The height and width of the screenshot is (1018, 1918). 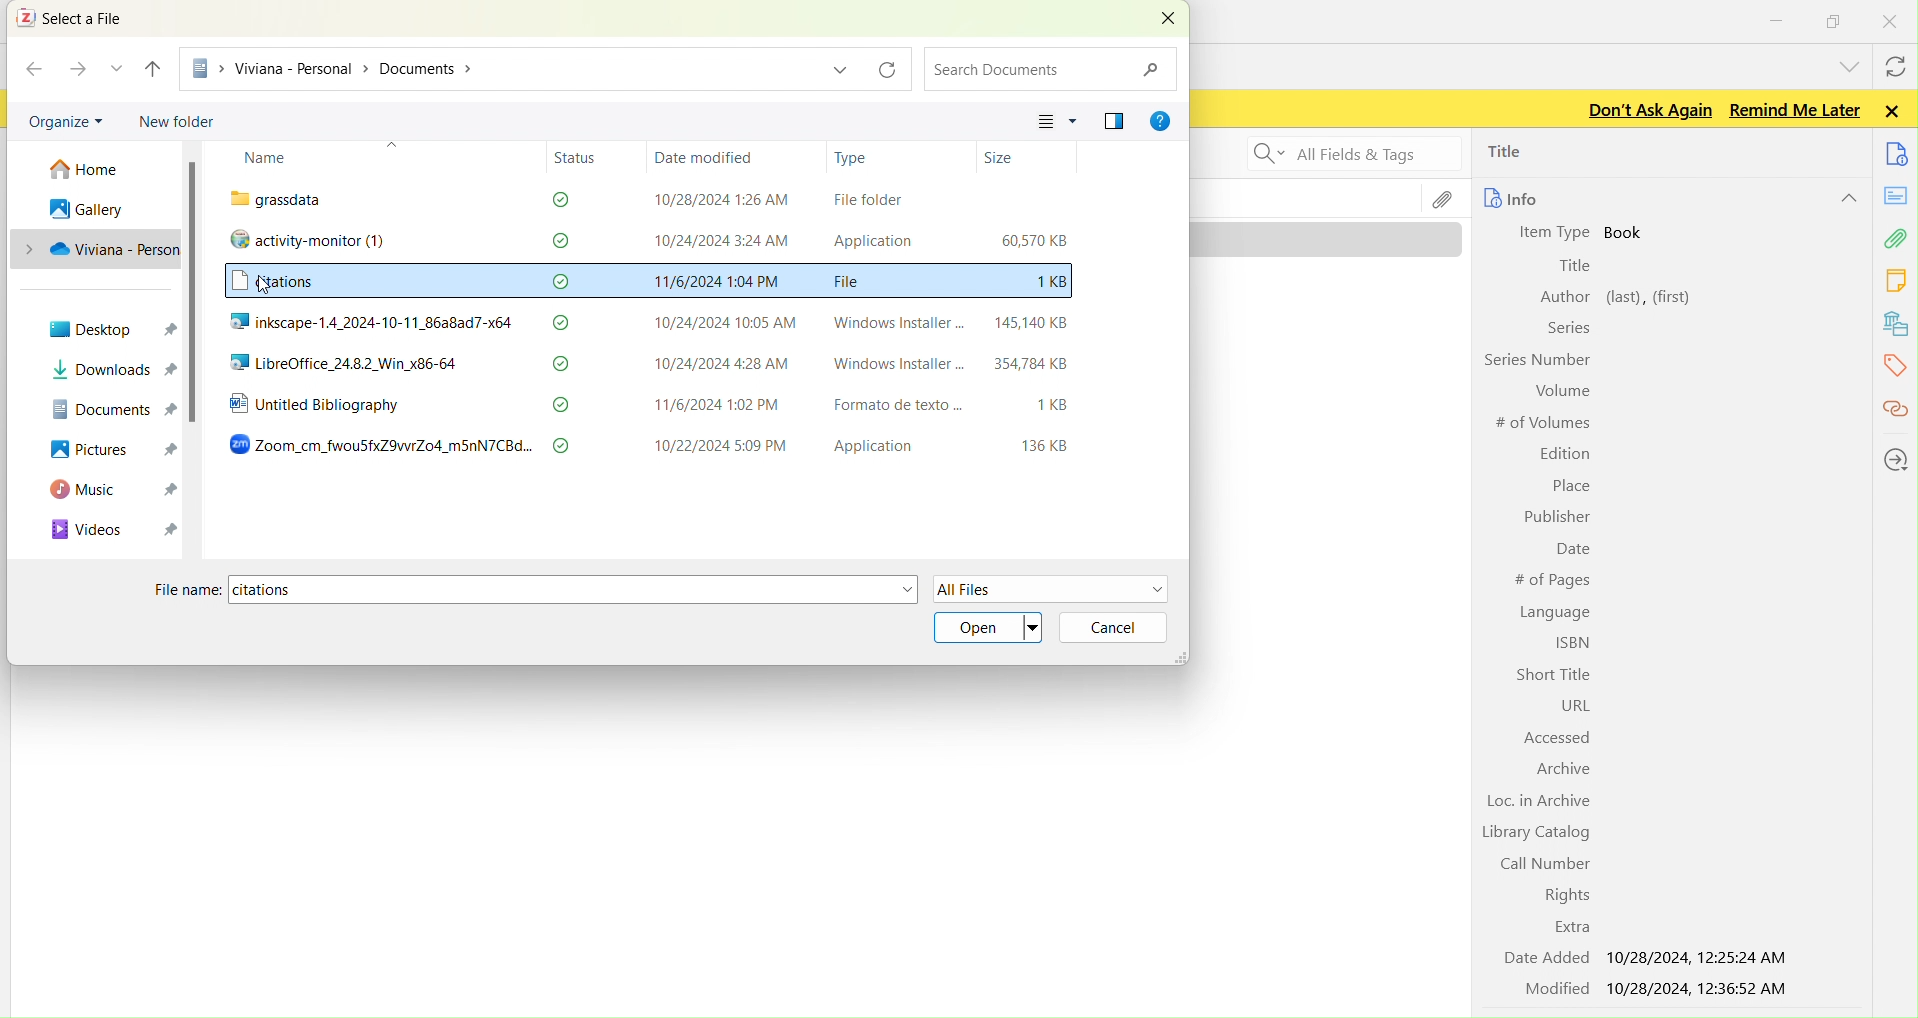 I want to click on file name, so click(x=525, y=587).